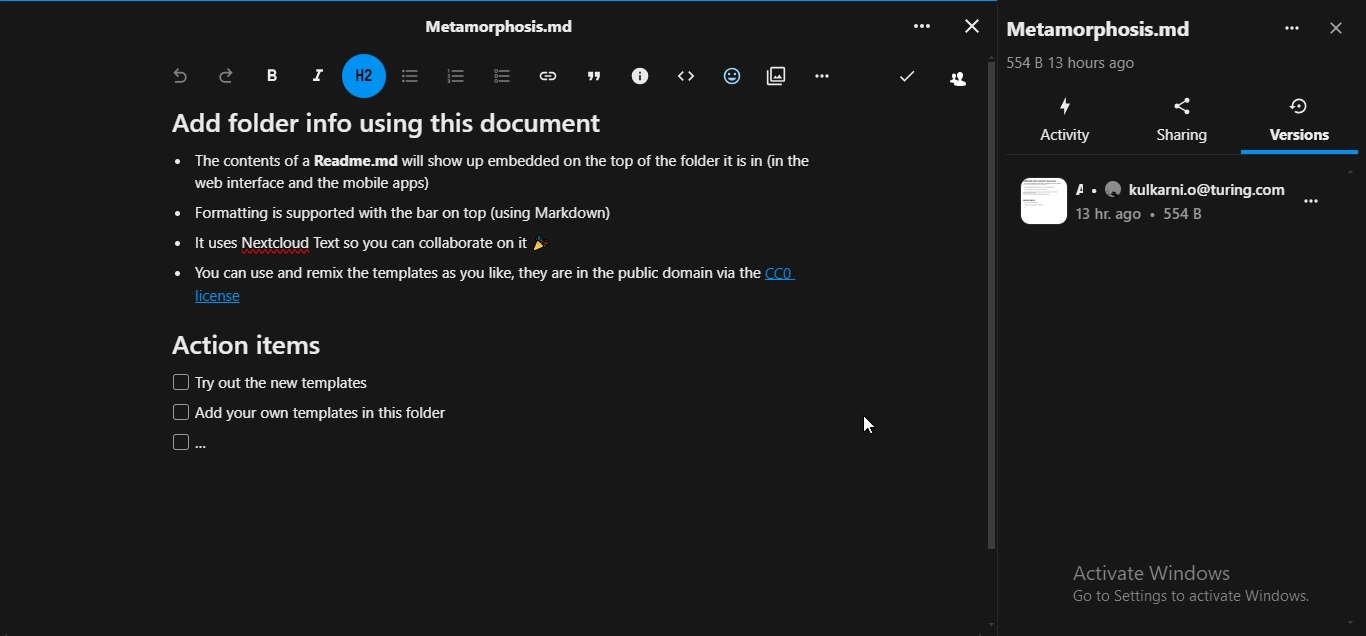  I want to click on text, so click(1154, 202).